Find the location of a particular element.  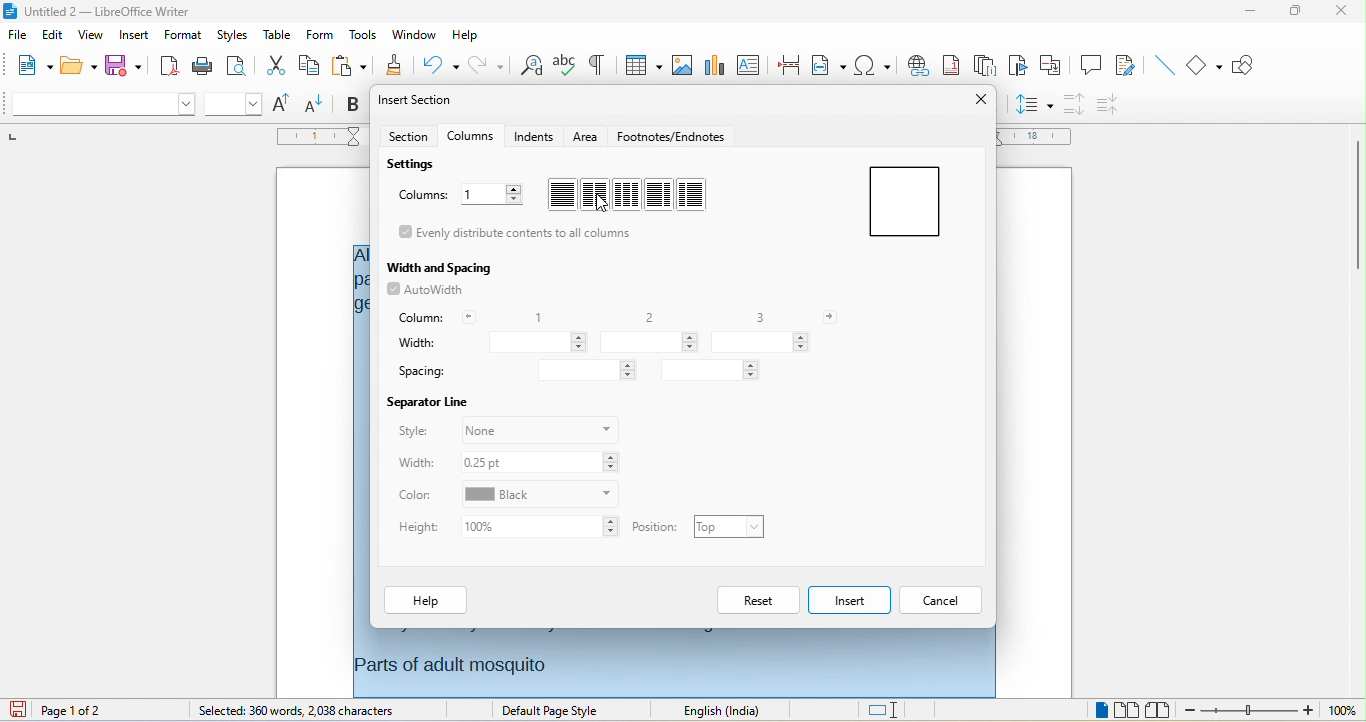

section is located at coordinates (408, 136).